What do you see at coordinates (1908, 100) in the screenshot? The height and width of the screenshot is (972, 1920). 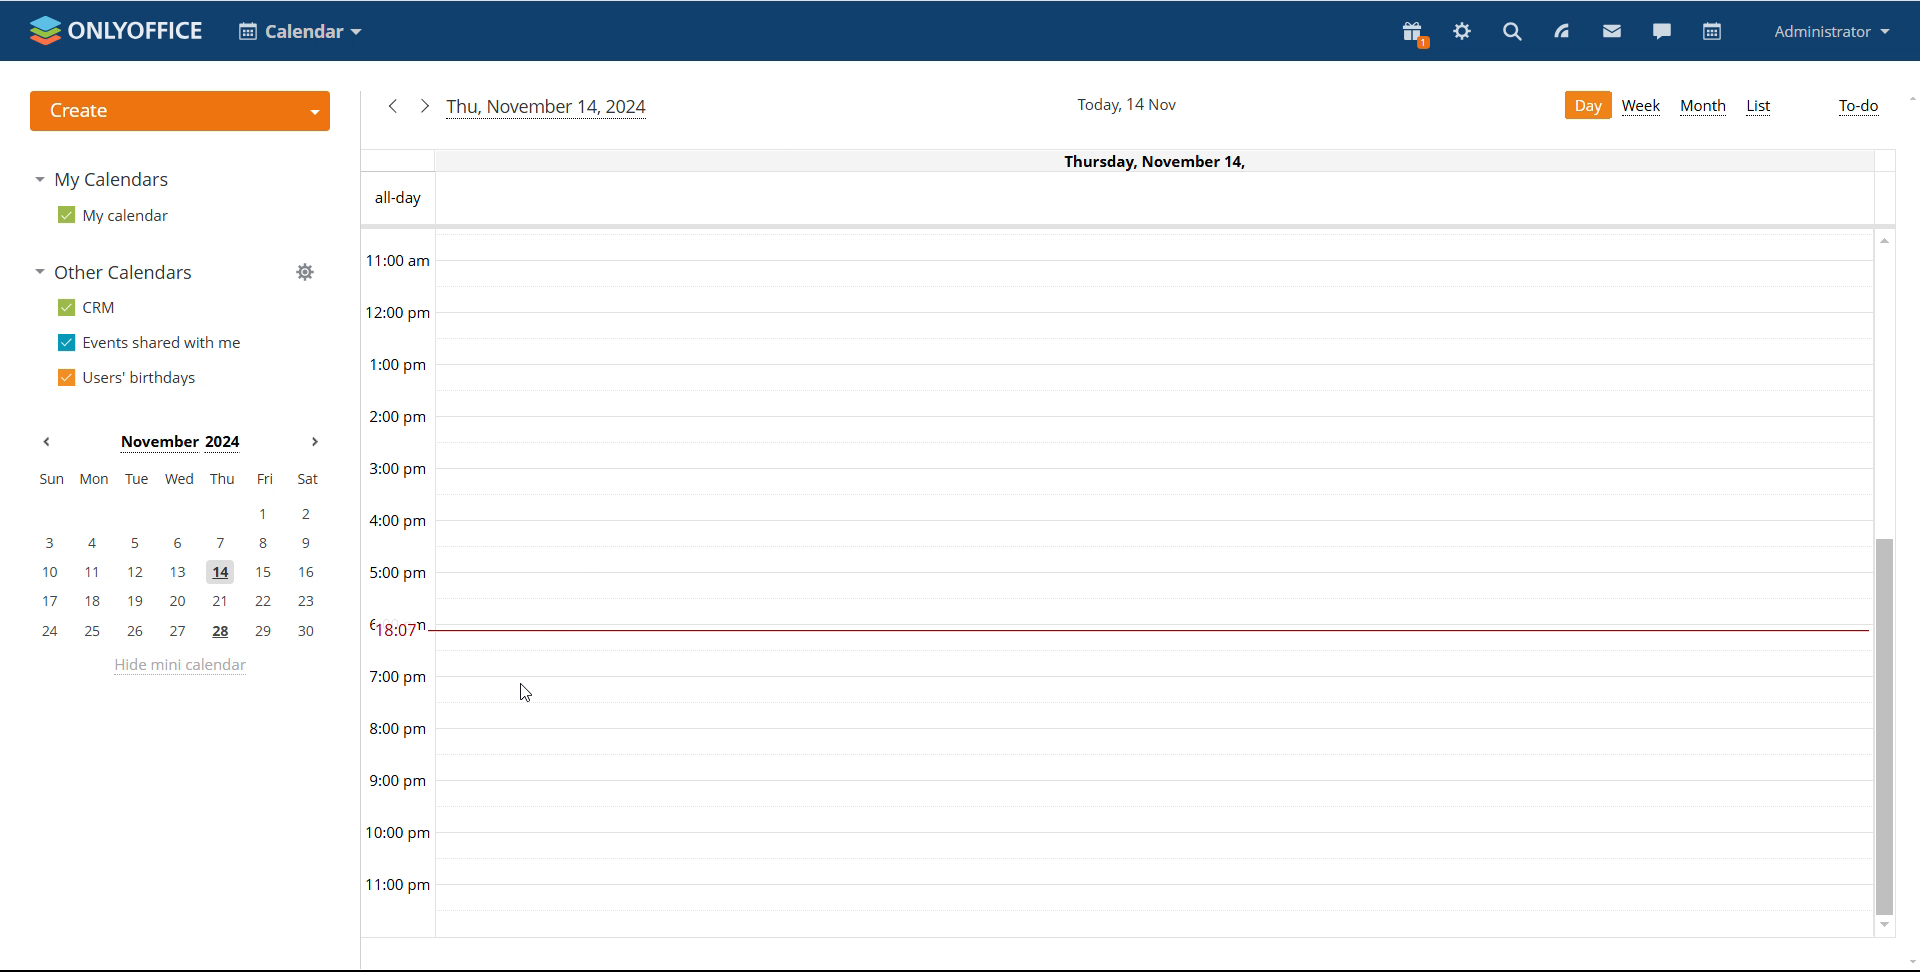 I see `scroll up` at bounding box center [1908, 100].